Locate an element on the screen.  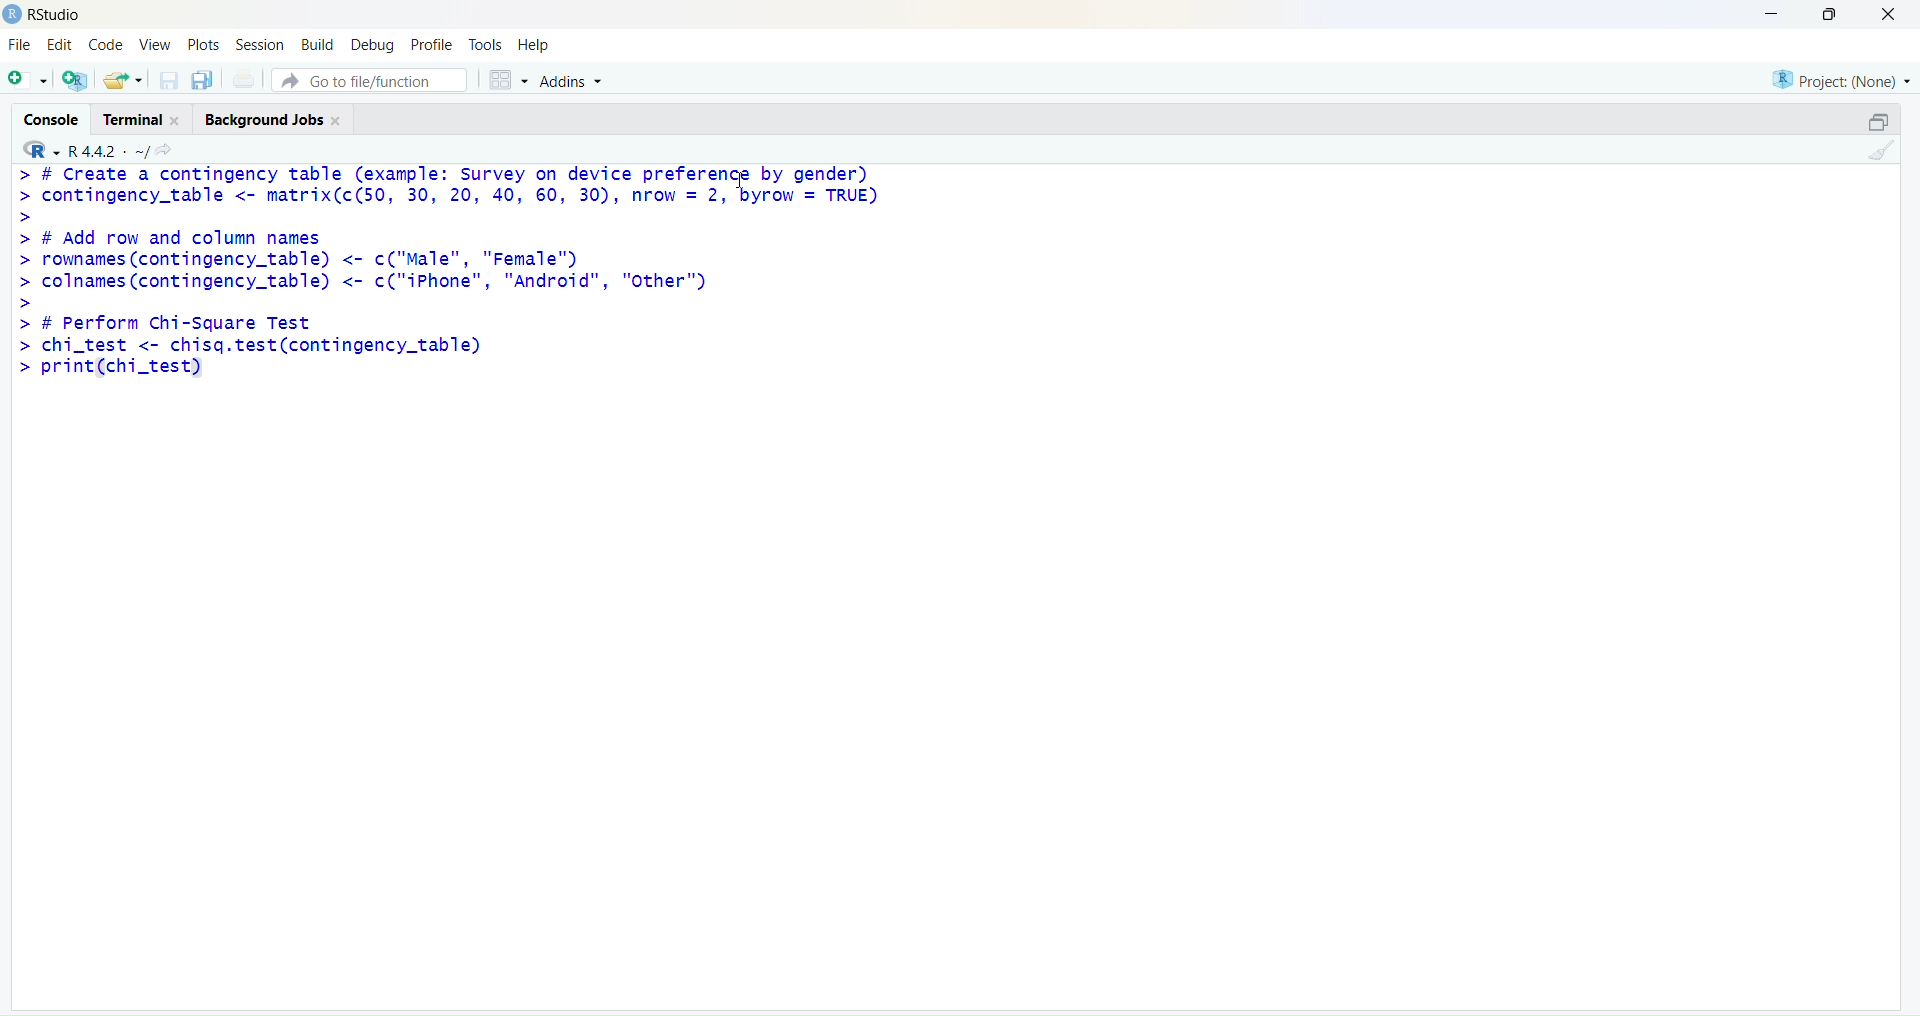
share icon is located at coordinates (165, 150).